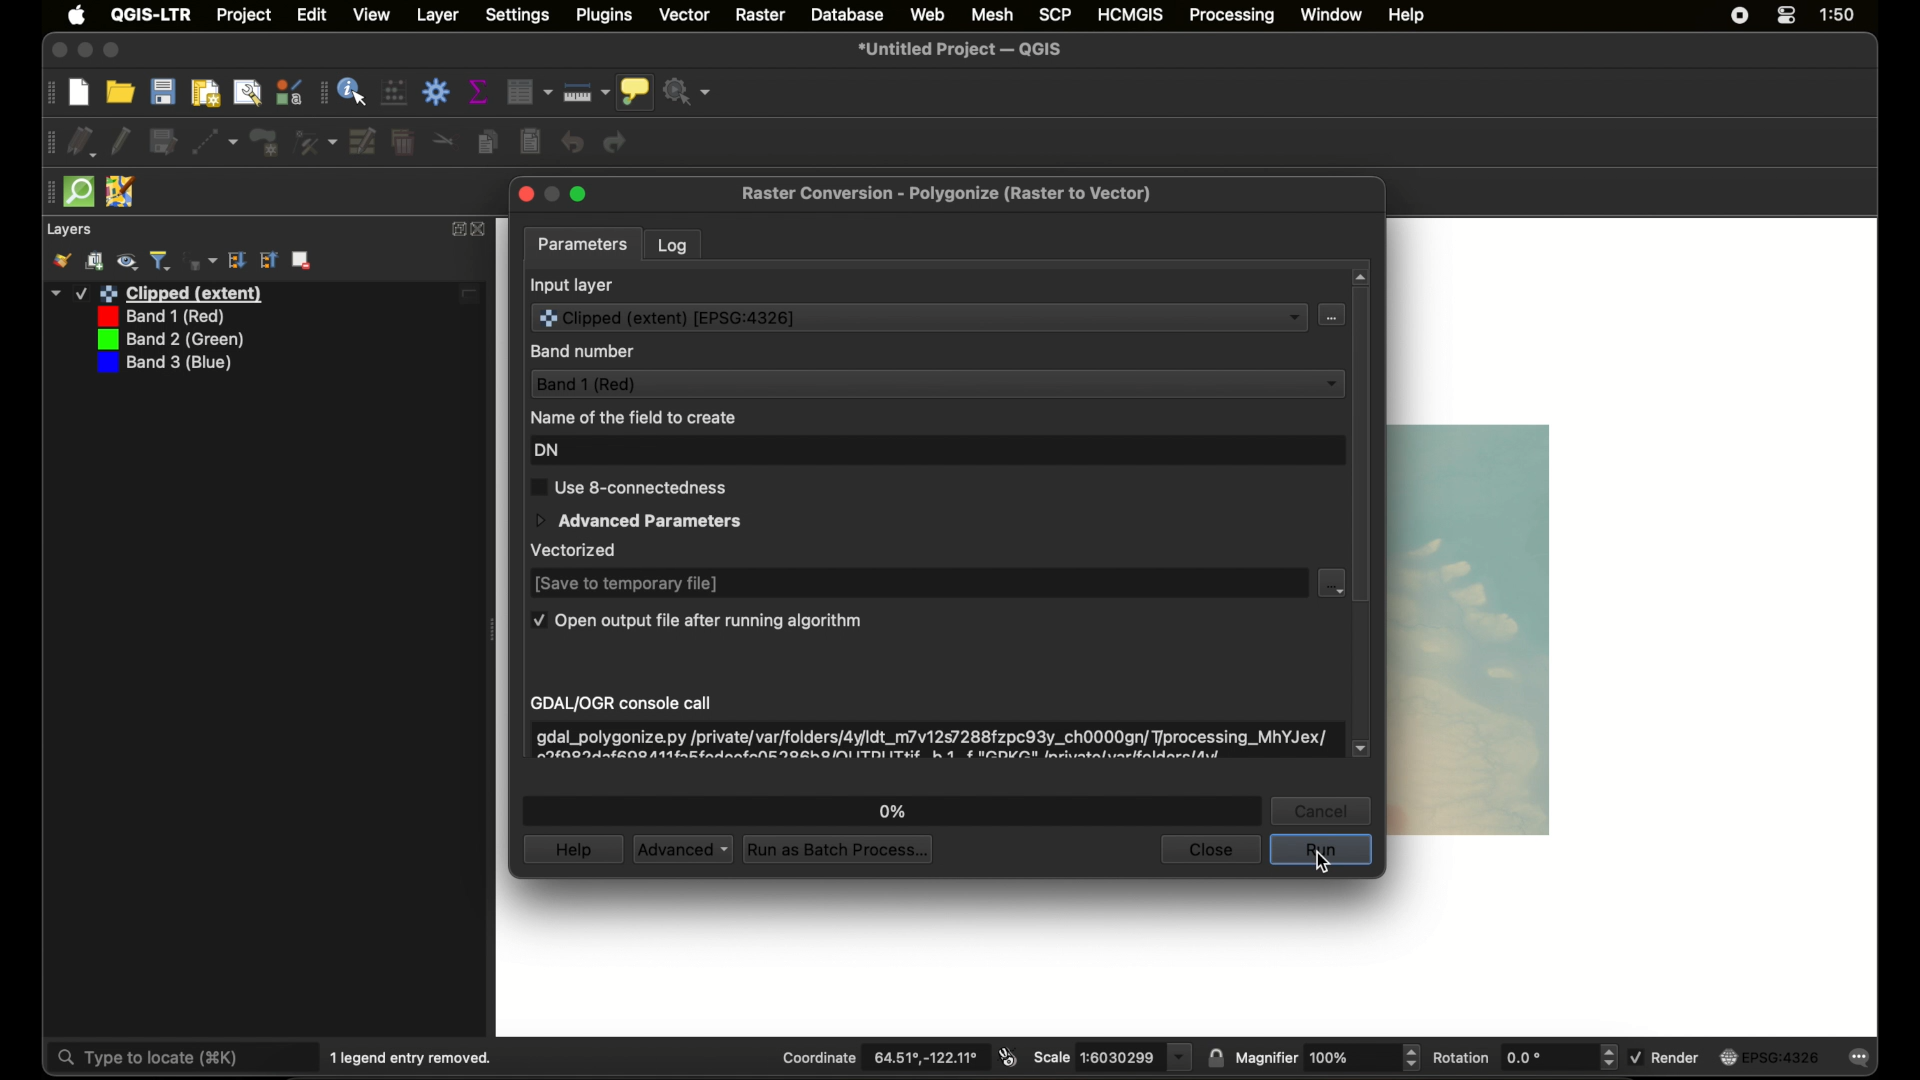 Image resolution: width=1920 pixels, height=1080 pixels. Describe the element at coordinates (837, 848) in the screenshot. I see `run as batch process` at that location.